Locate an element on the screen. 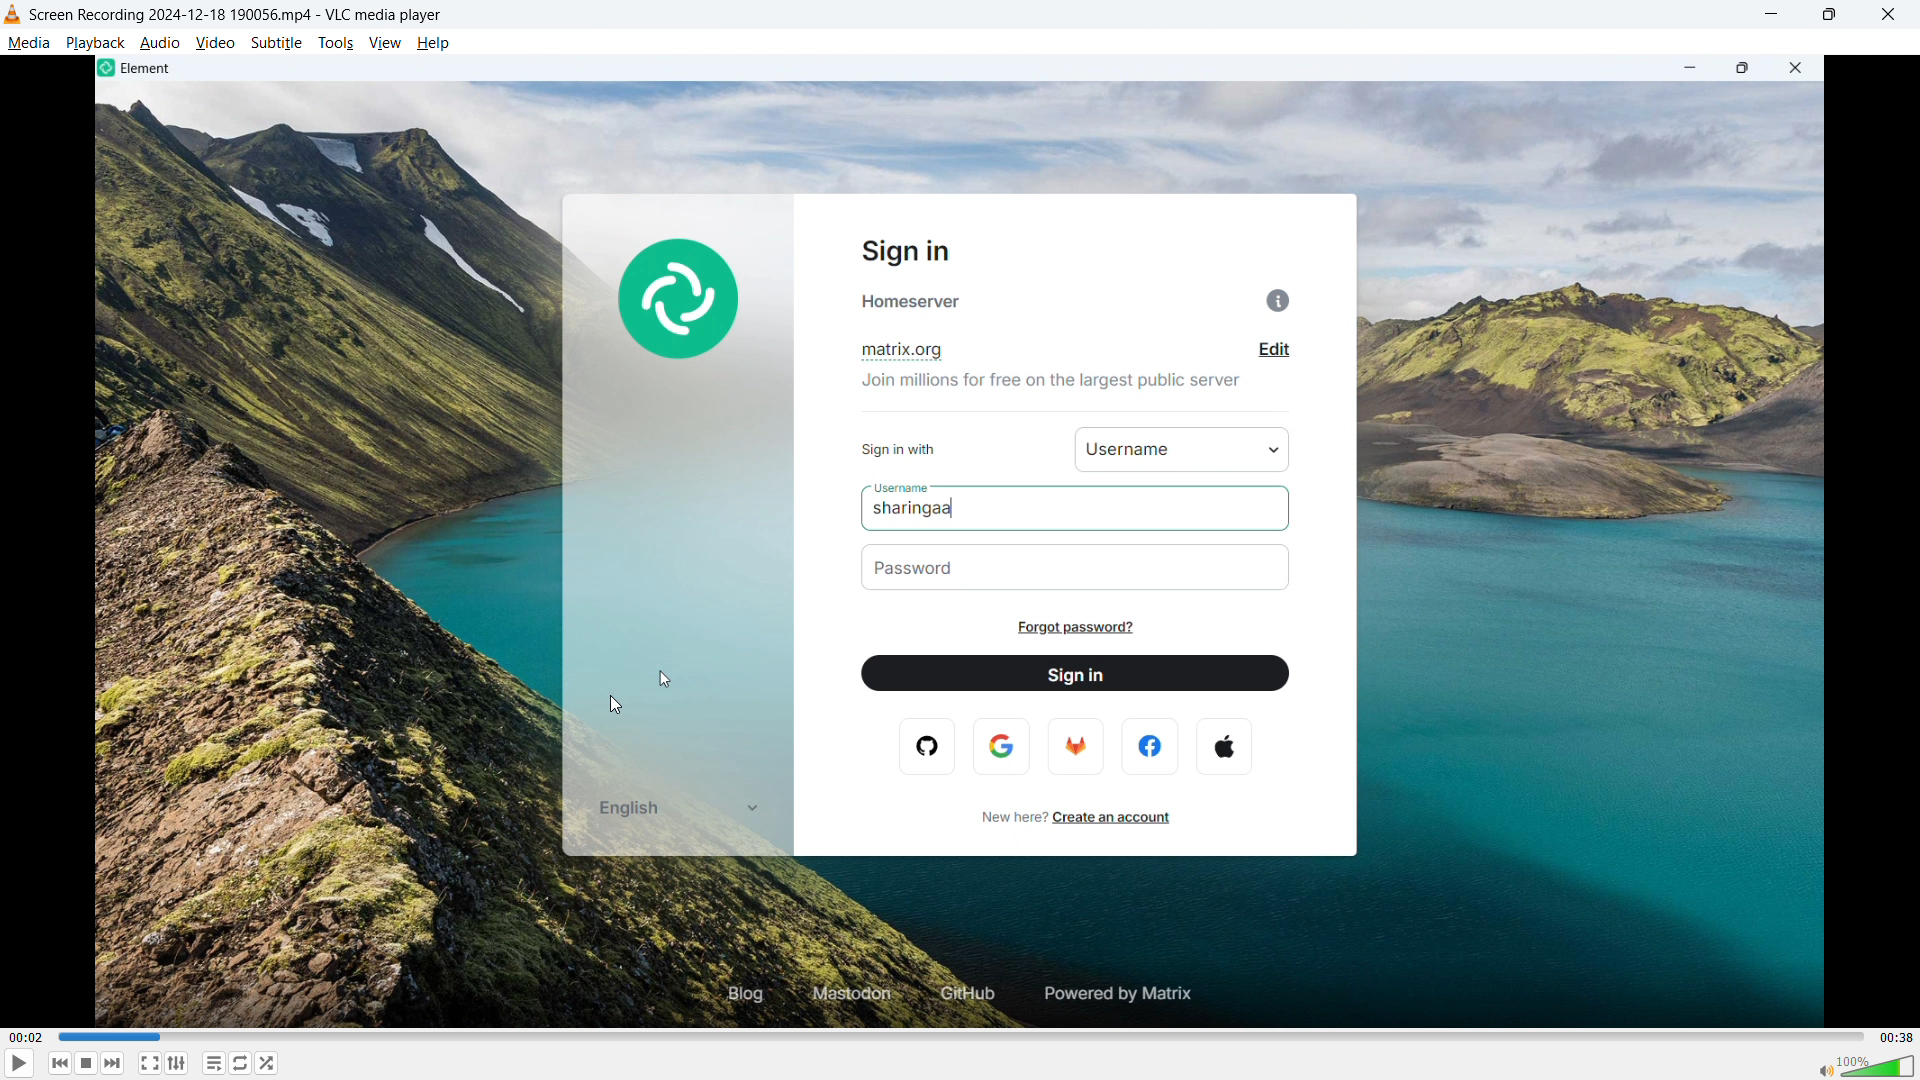 The height and width of the screenshot is (1080, 1920). Media  is located at coordinates (28, 44).